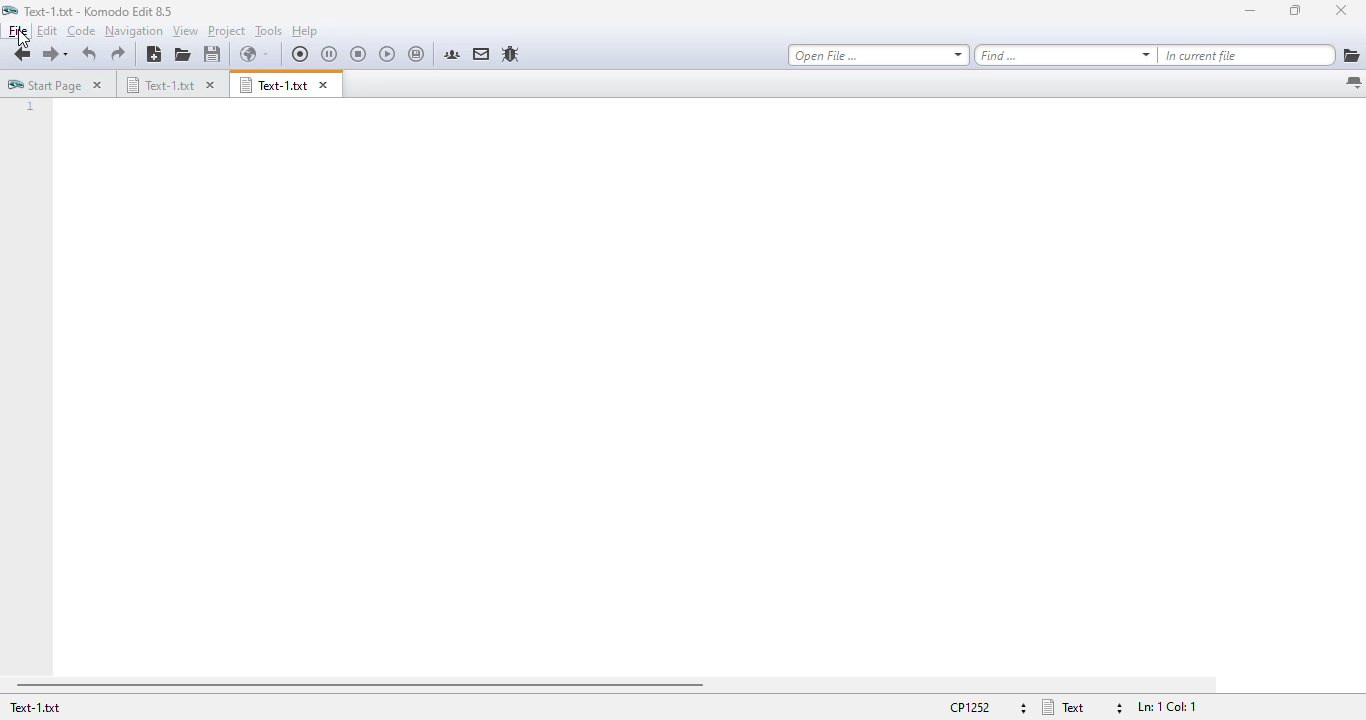  What do you see at coordinates (99, 11) in the screenshot?
I see `text-1` at bounding box center [99, 11].